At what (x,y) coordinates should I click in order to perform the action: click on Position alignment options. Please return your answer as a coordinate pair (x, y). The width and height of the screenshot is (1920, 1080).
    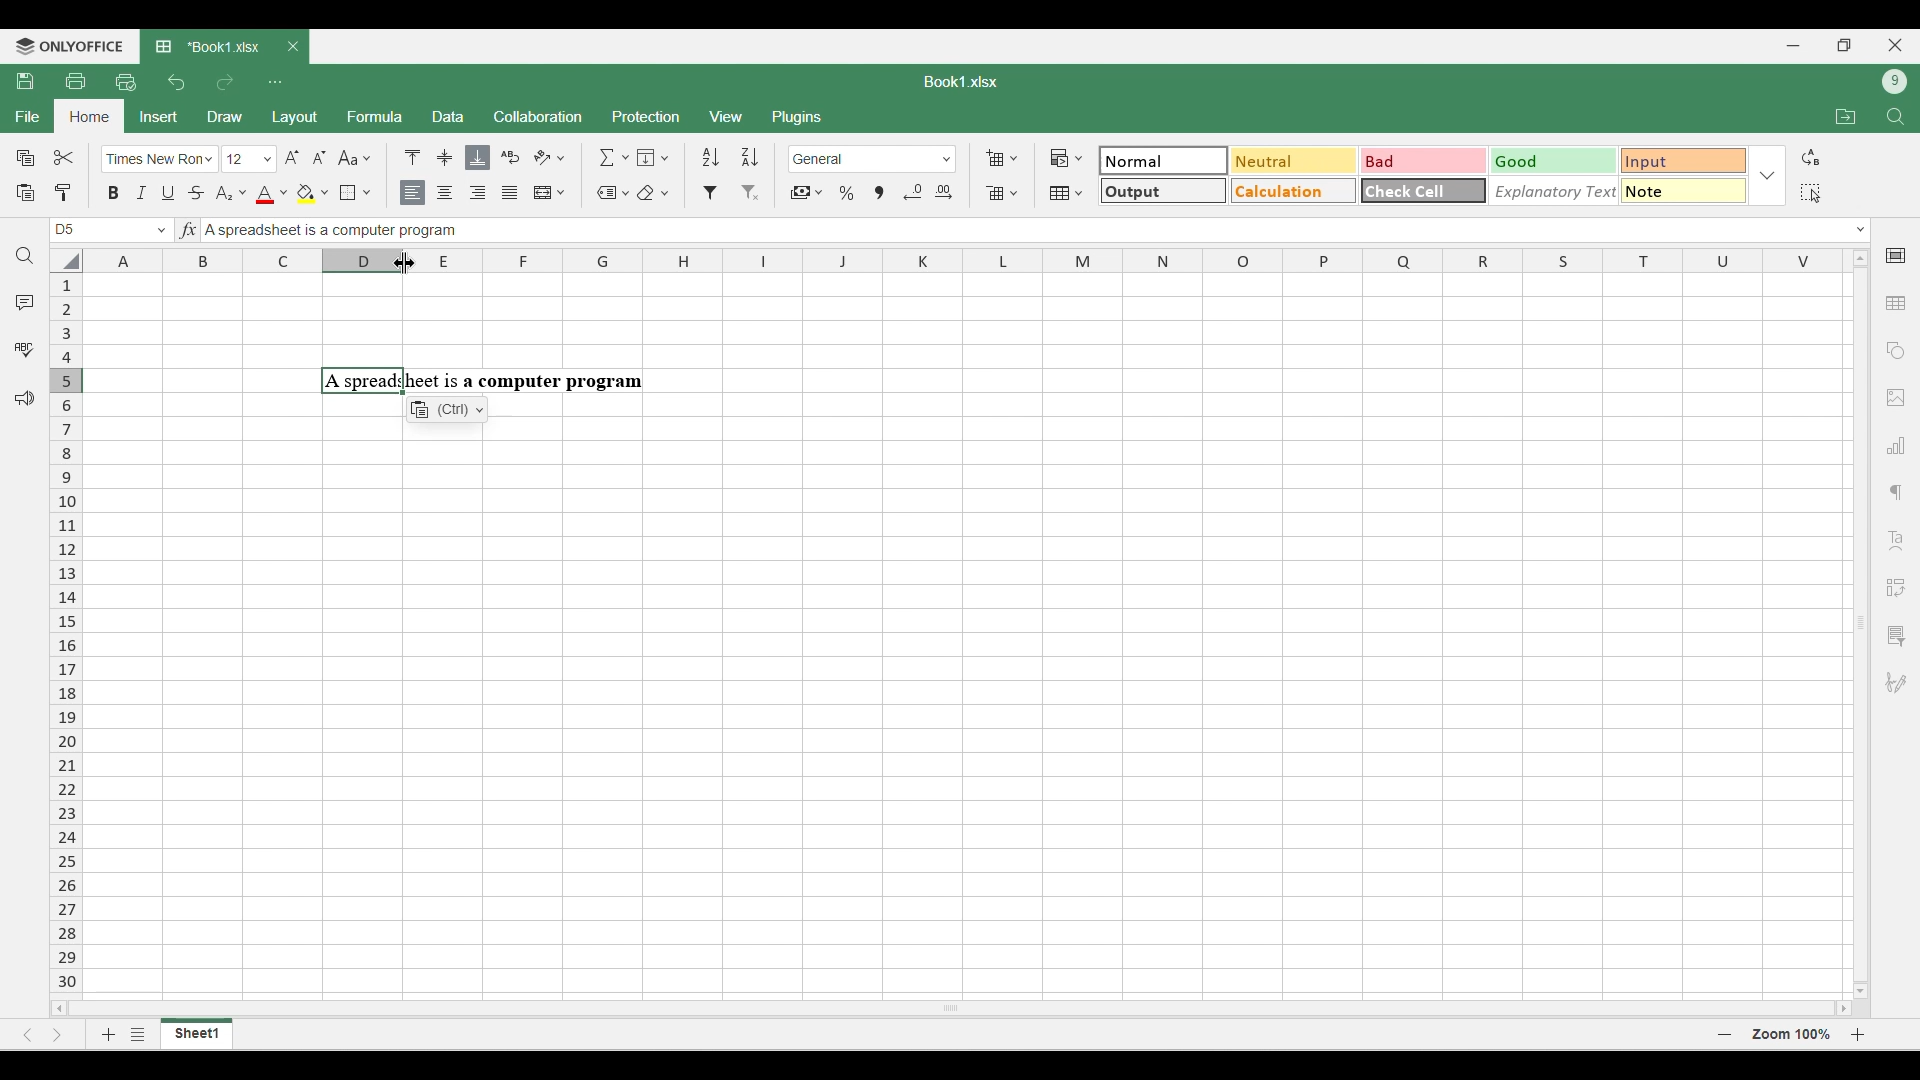
    Looking at the image, I should click on (445, 157).